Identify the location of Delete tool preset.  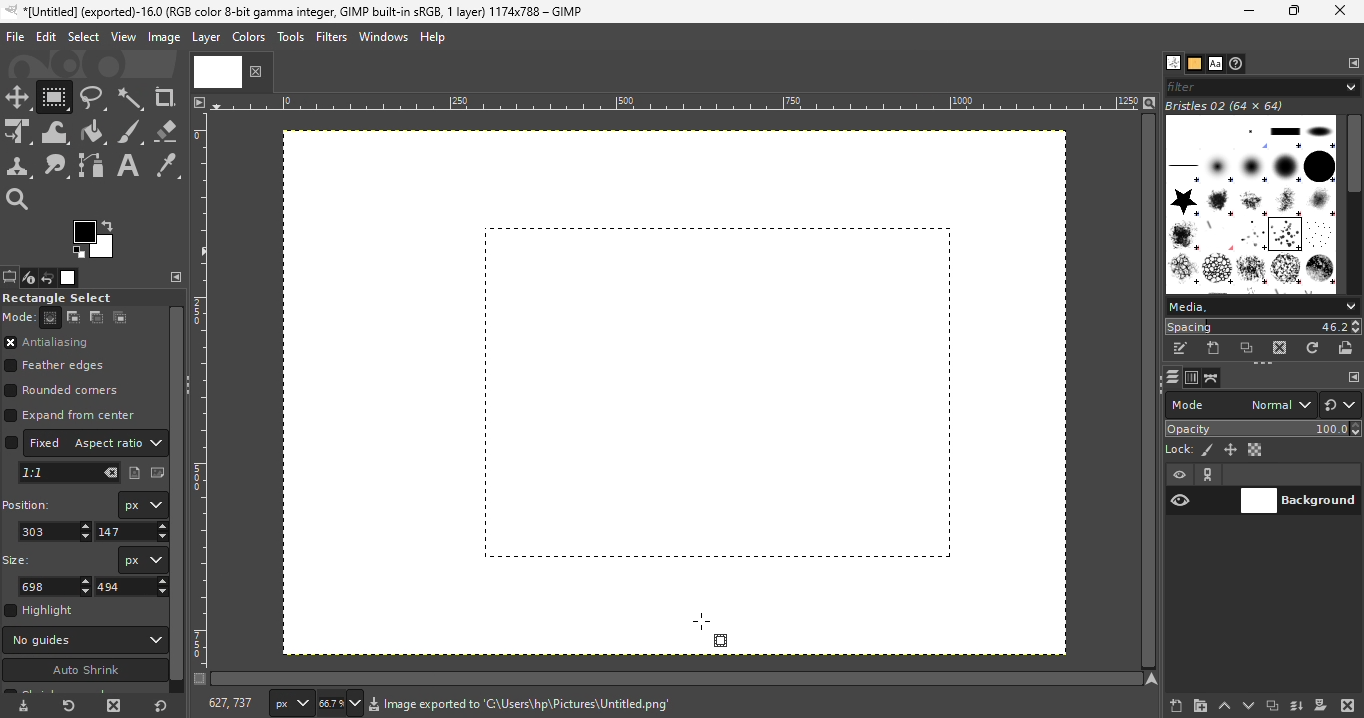
(112, 707).